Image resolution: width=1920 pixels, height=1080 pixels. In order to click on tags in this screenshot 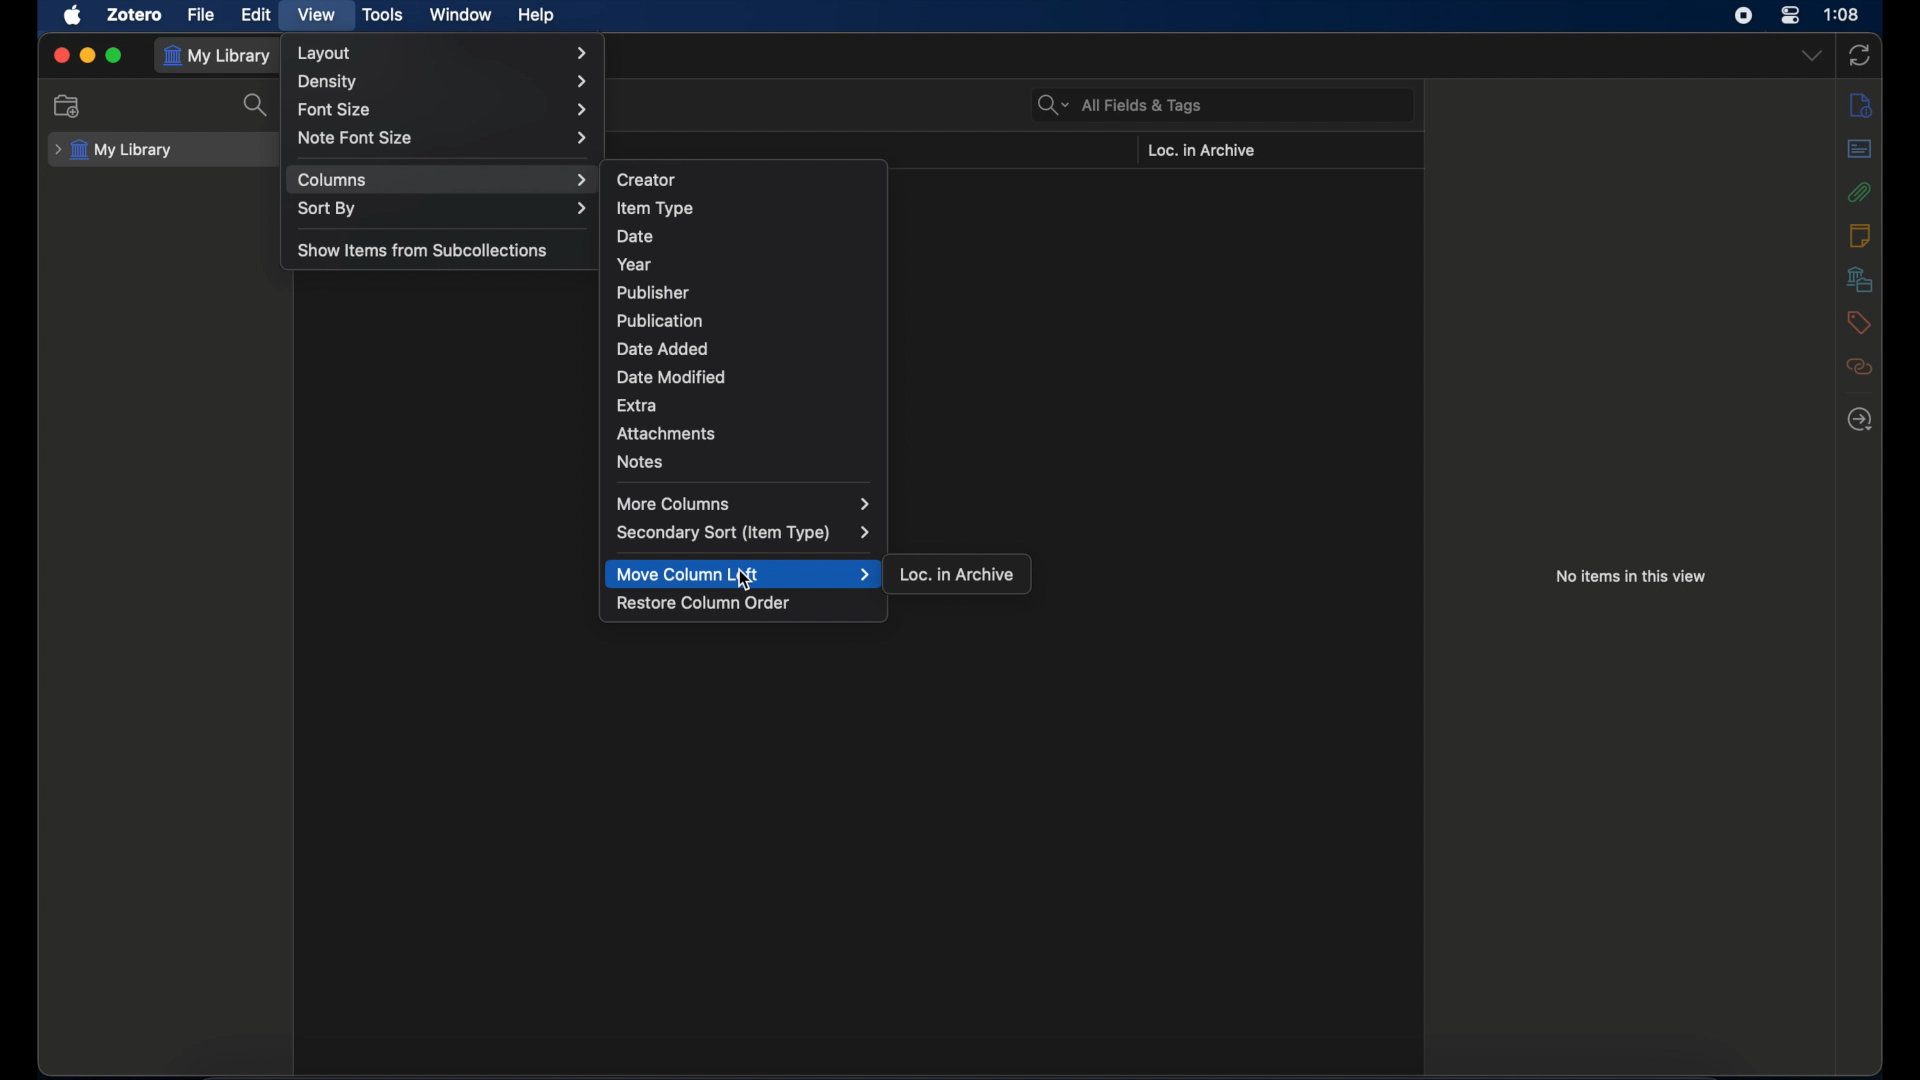, I will do `click(1858, 323)`.